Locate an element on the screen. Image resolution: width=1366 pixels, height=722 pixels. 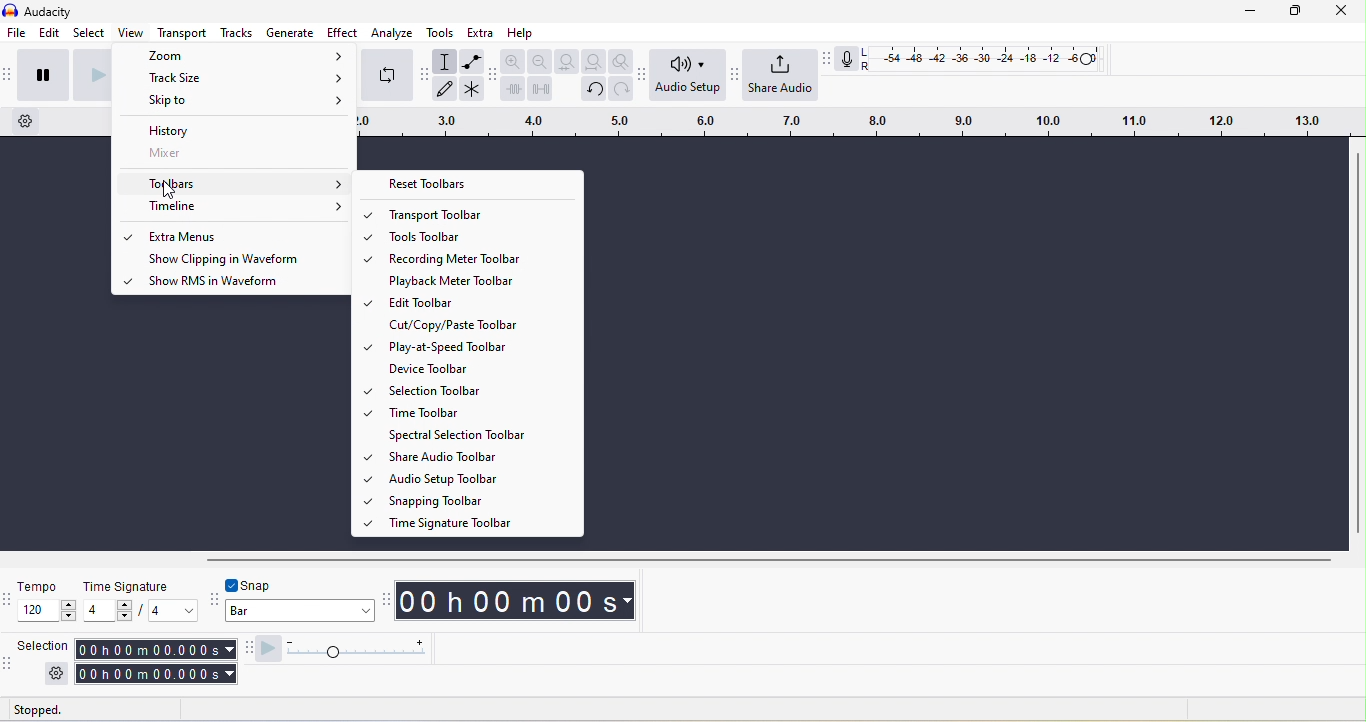
tracks is located at coordinates (236, 32).